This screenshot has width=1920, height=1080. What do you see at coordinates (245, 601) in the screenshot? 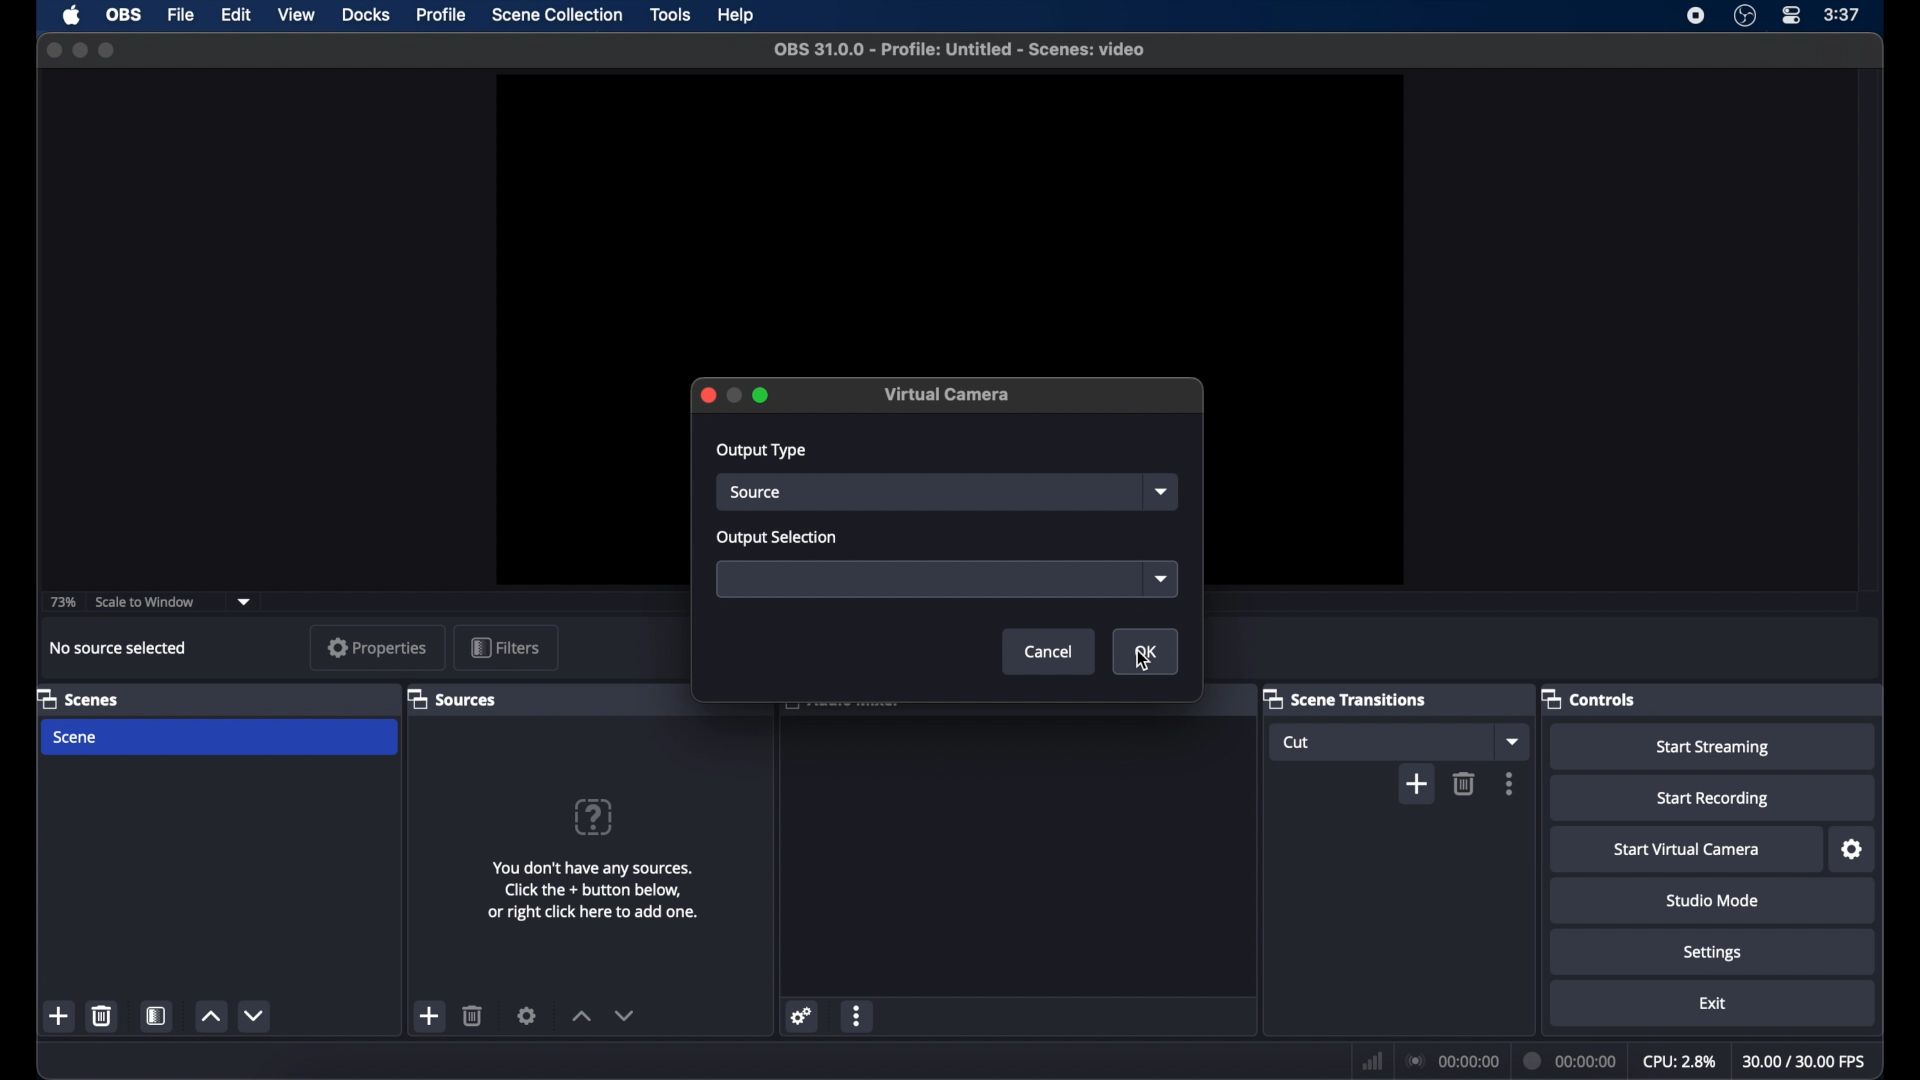
I see `dropdown` at bounding box center [245, 601].